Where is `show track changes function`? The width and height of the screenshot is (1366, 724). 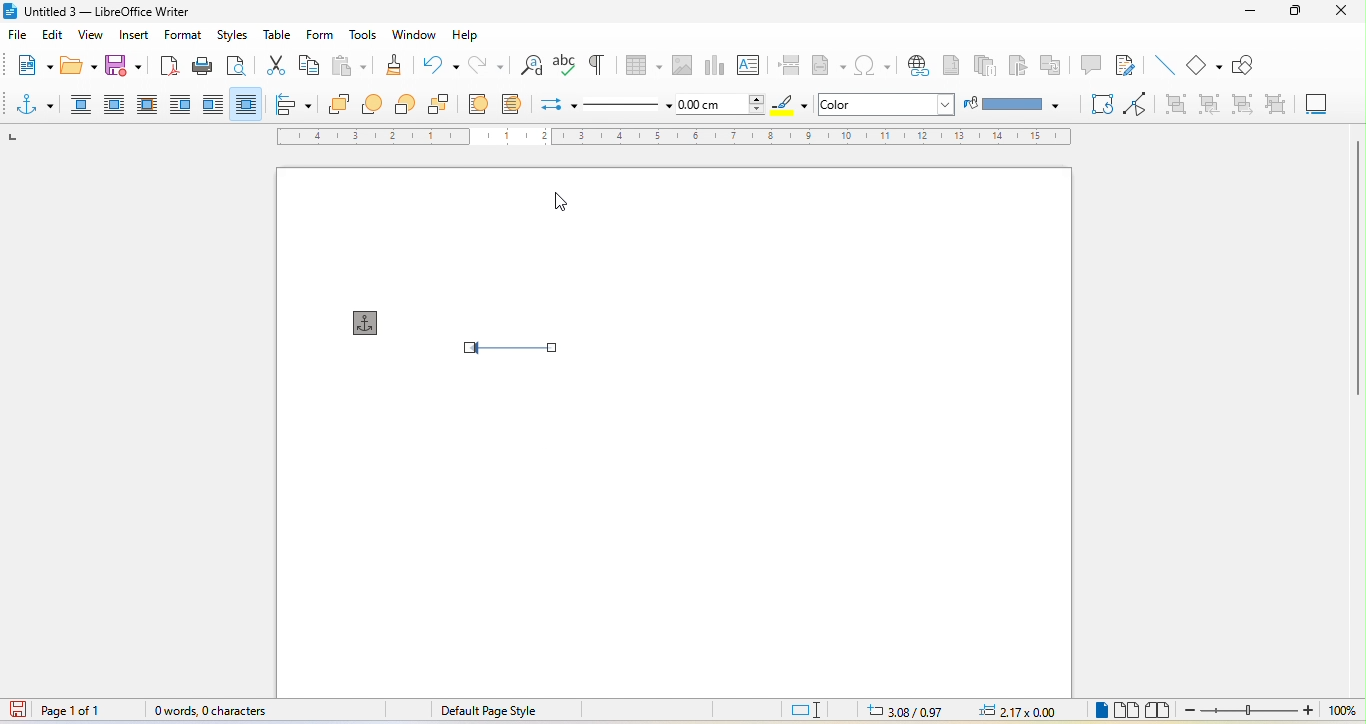
show track changes function is located at coordinates (1127, 67).